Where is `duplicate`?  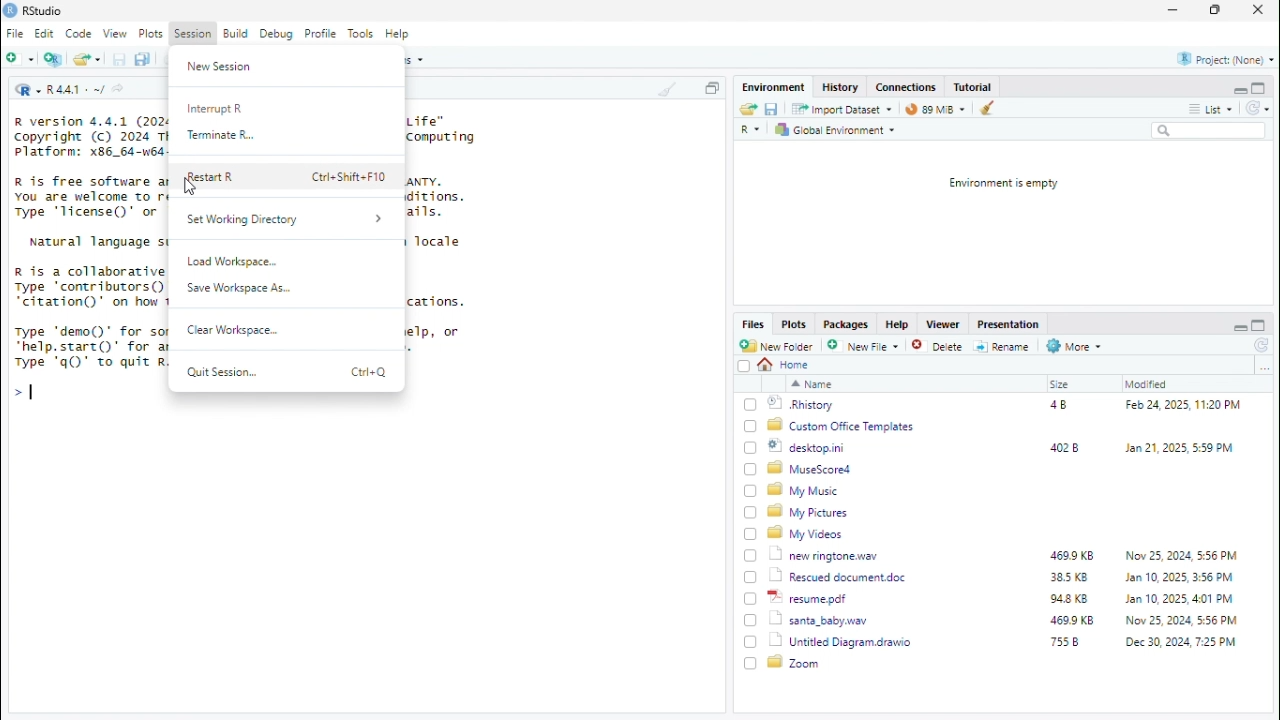 duplicate is located at coordinates (143, 59).